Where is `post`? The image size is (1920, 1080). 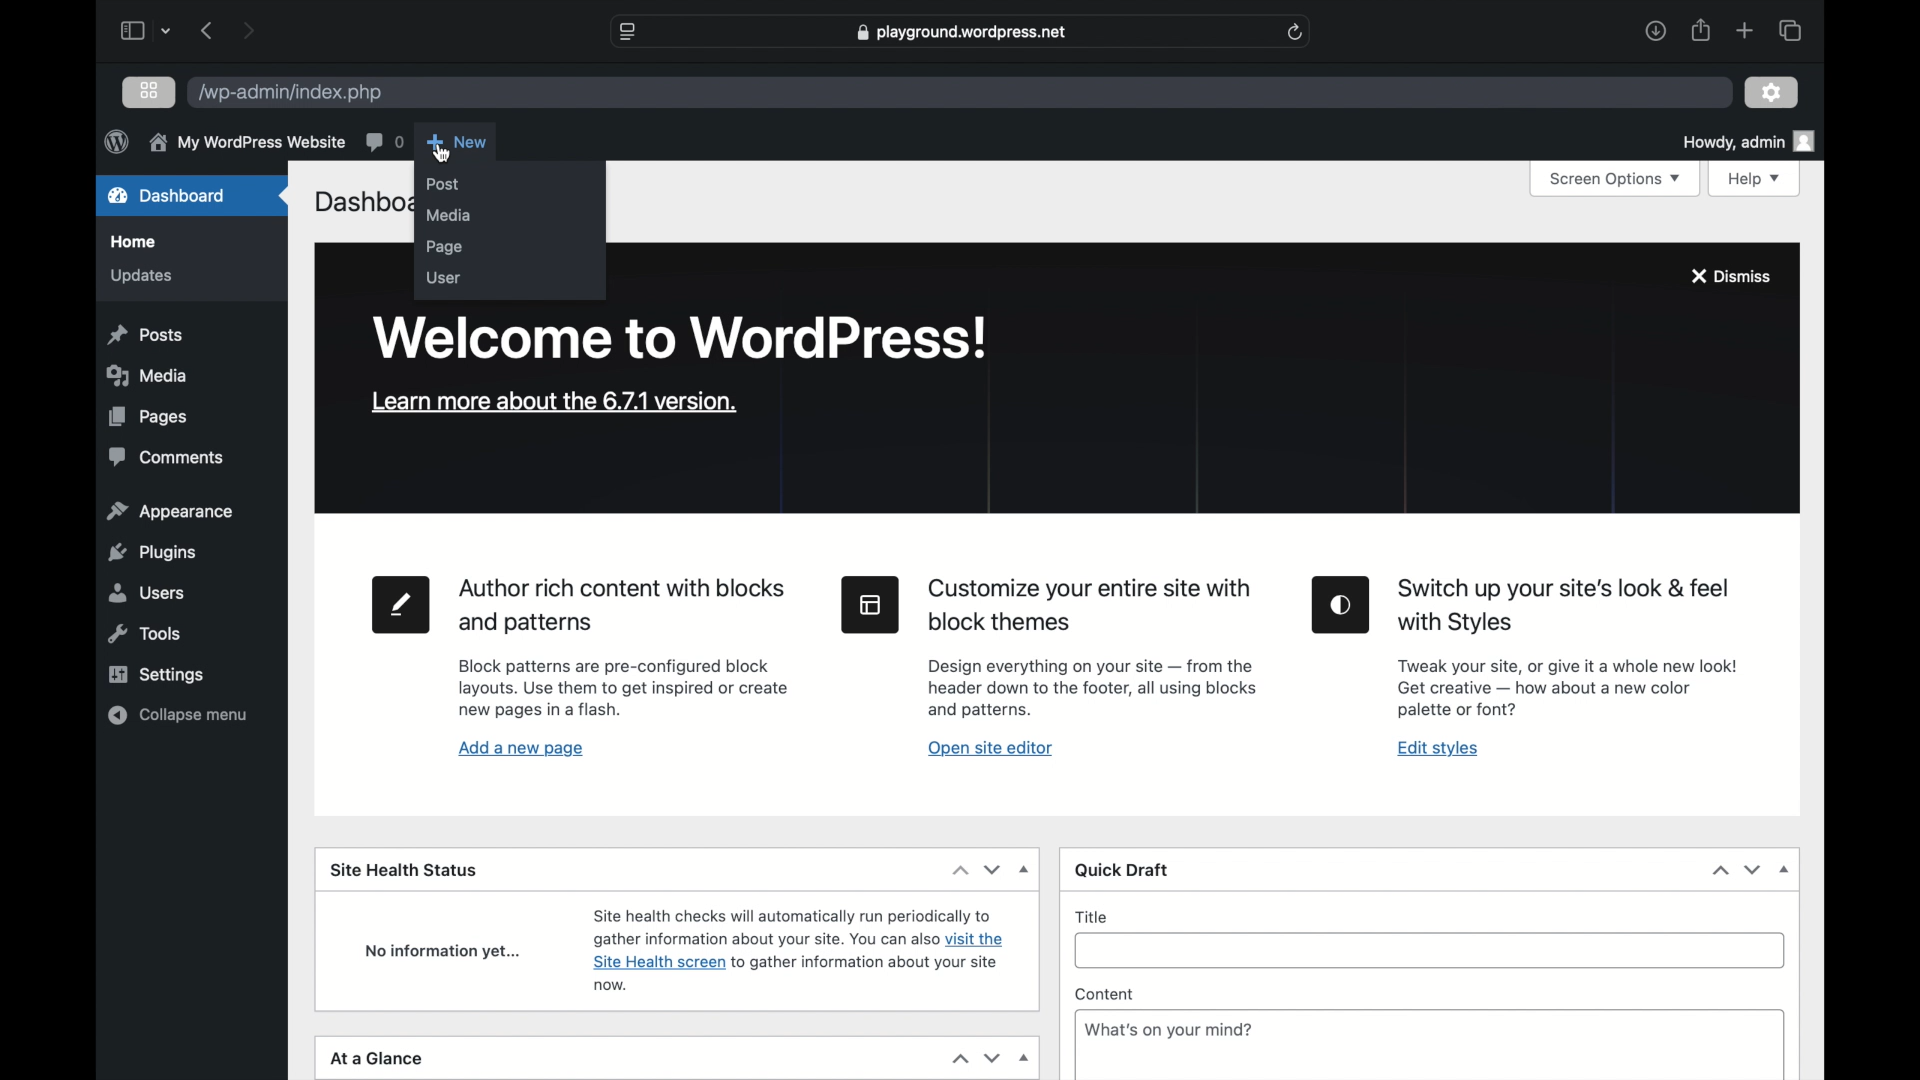
post is located at coordinates (443, 184).